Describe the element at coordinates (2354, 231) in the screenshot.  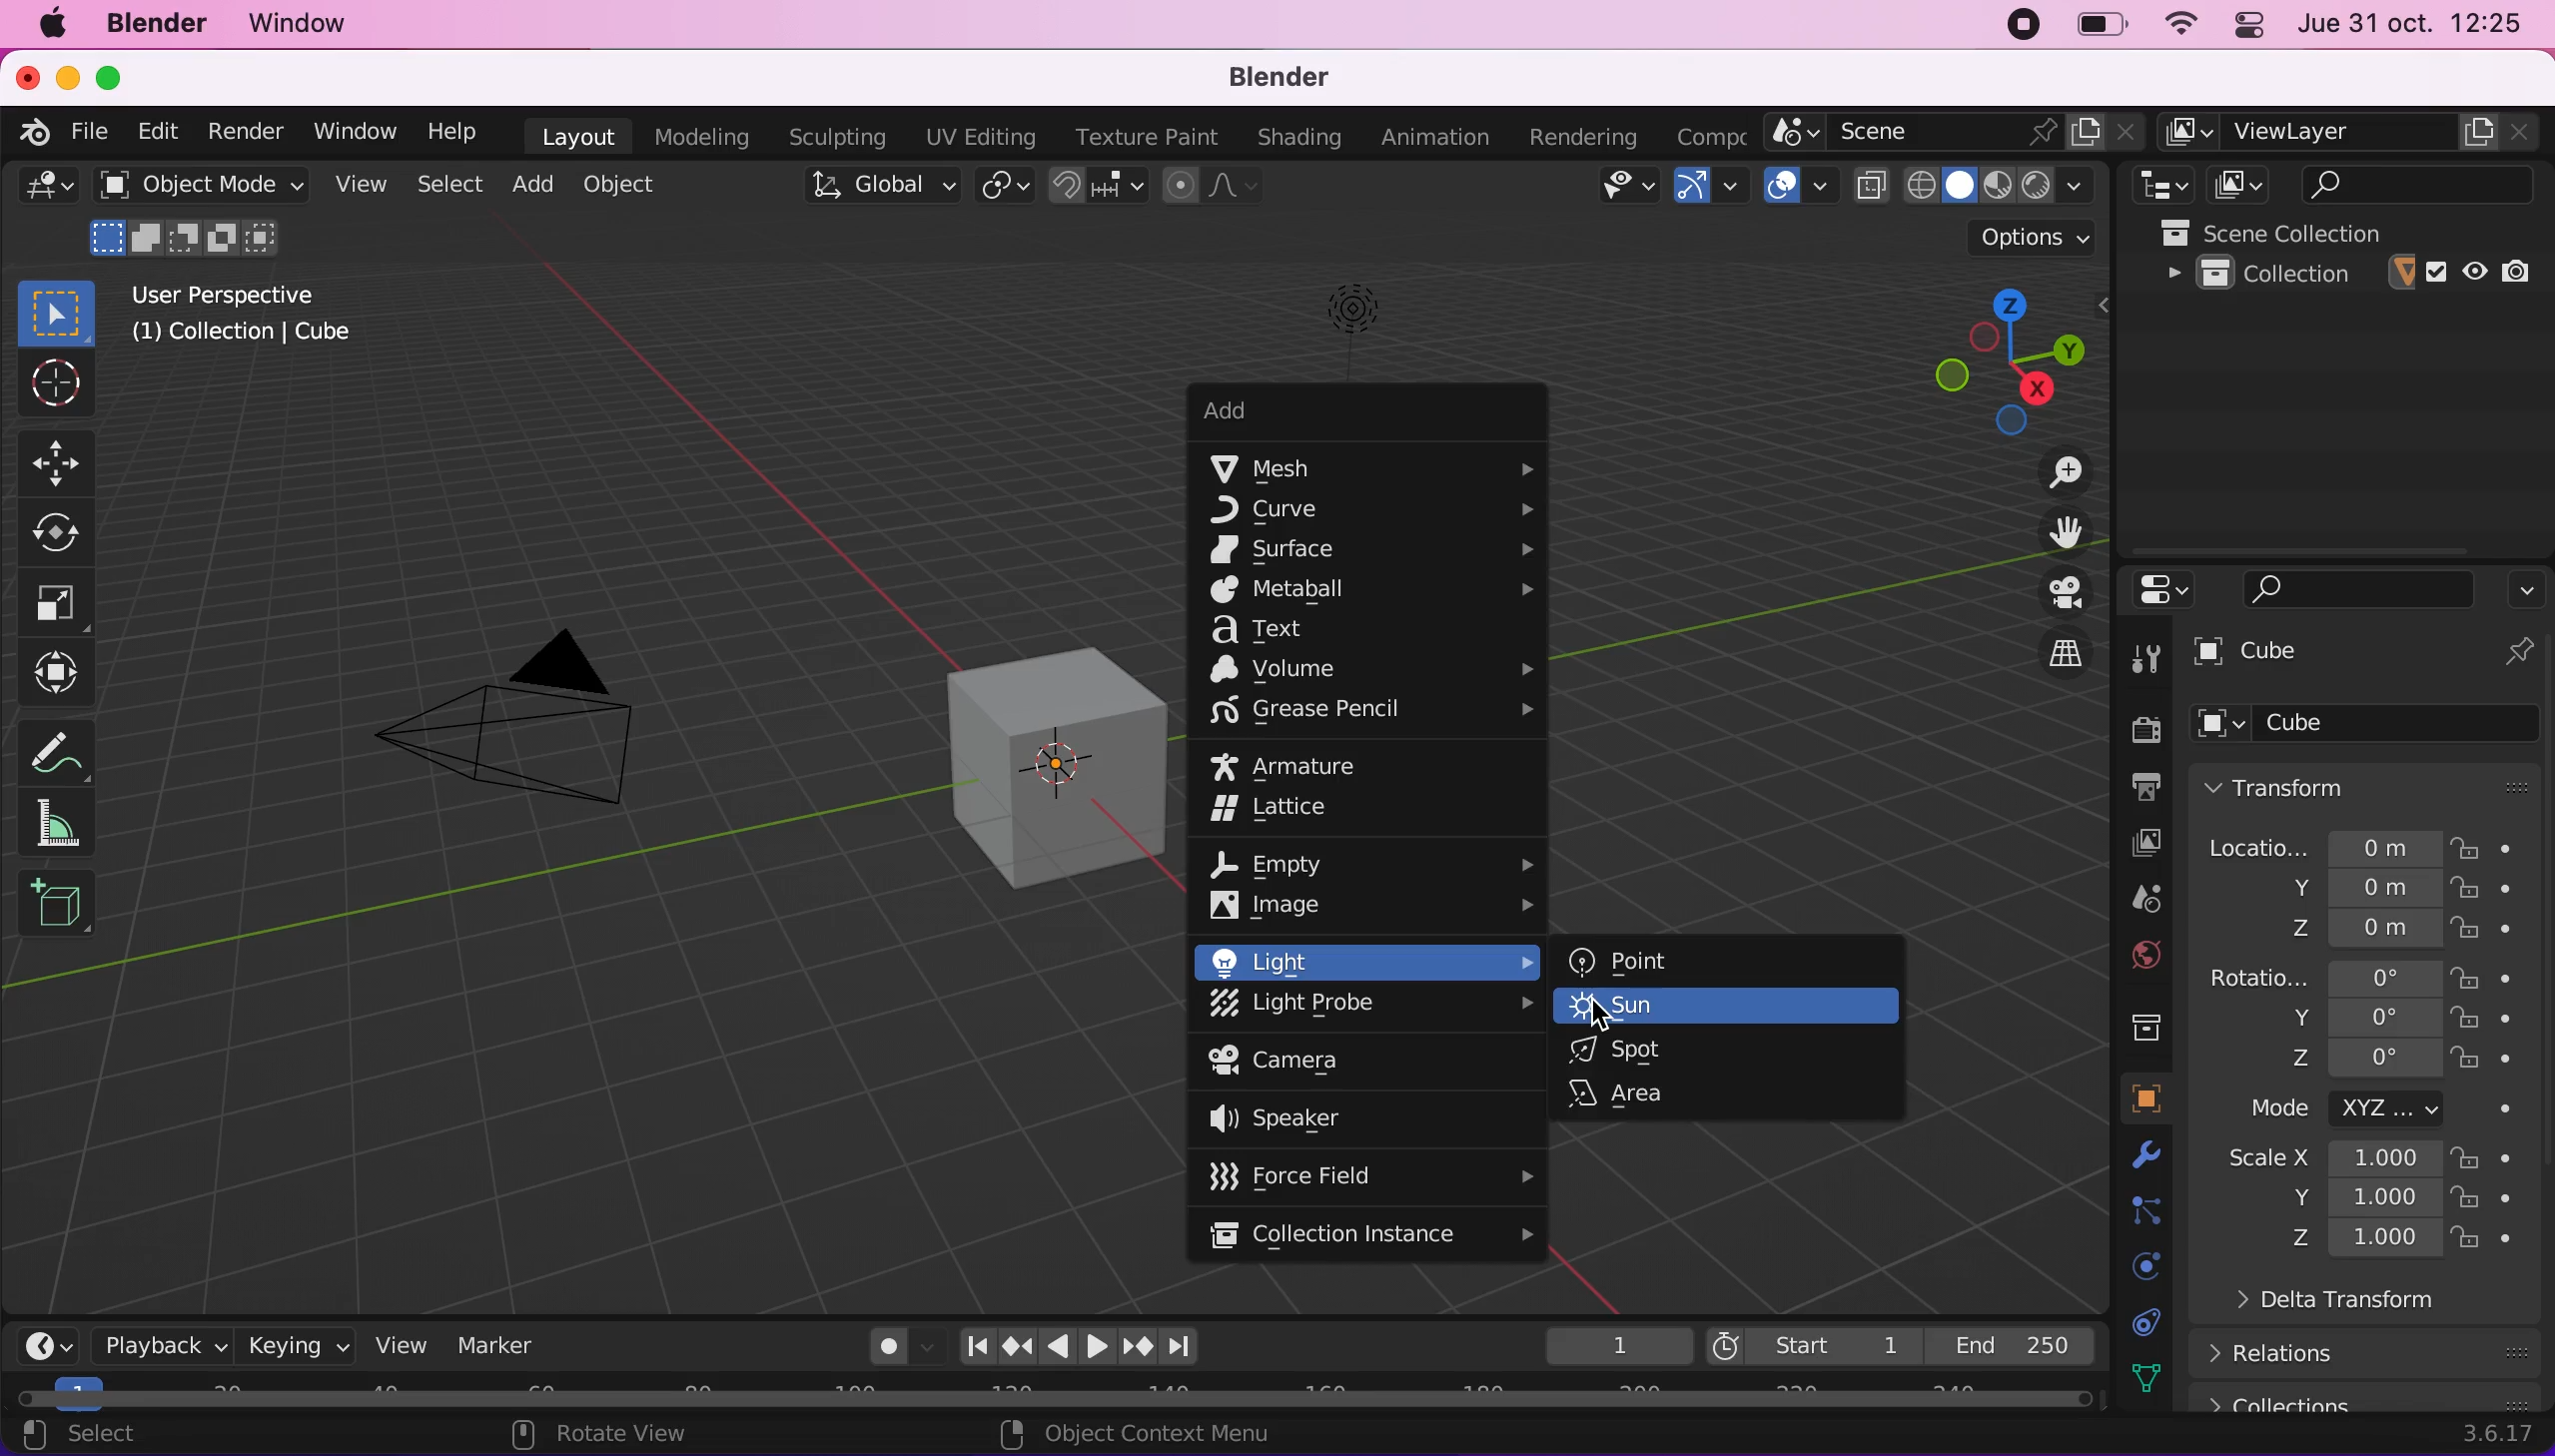
I see `scene collection` at that location.